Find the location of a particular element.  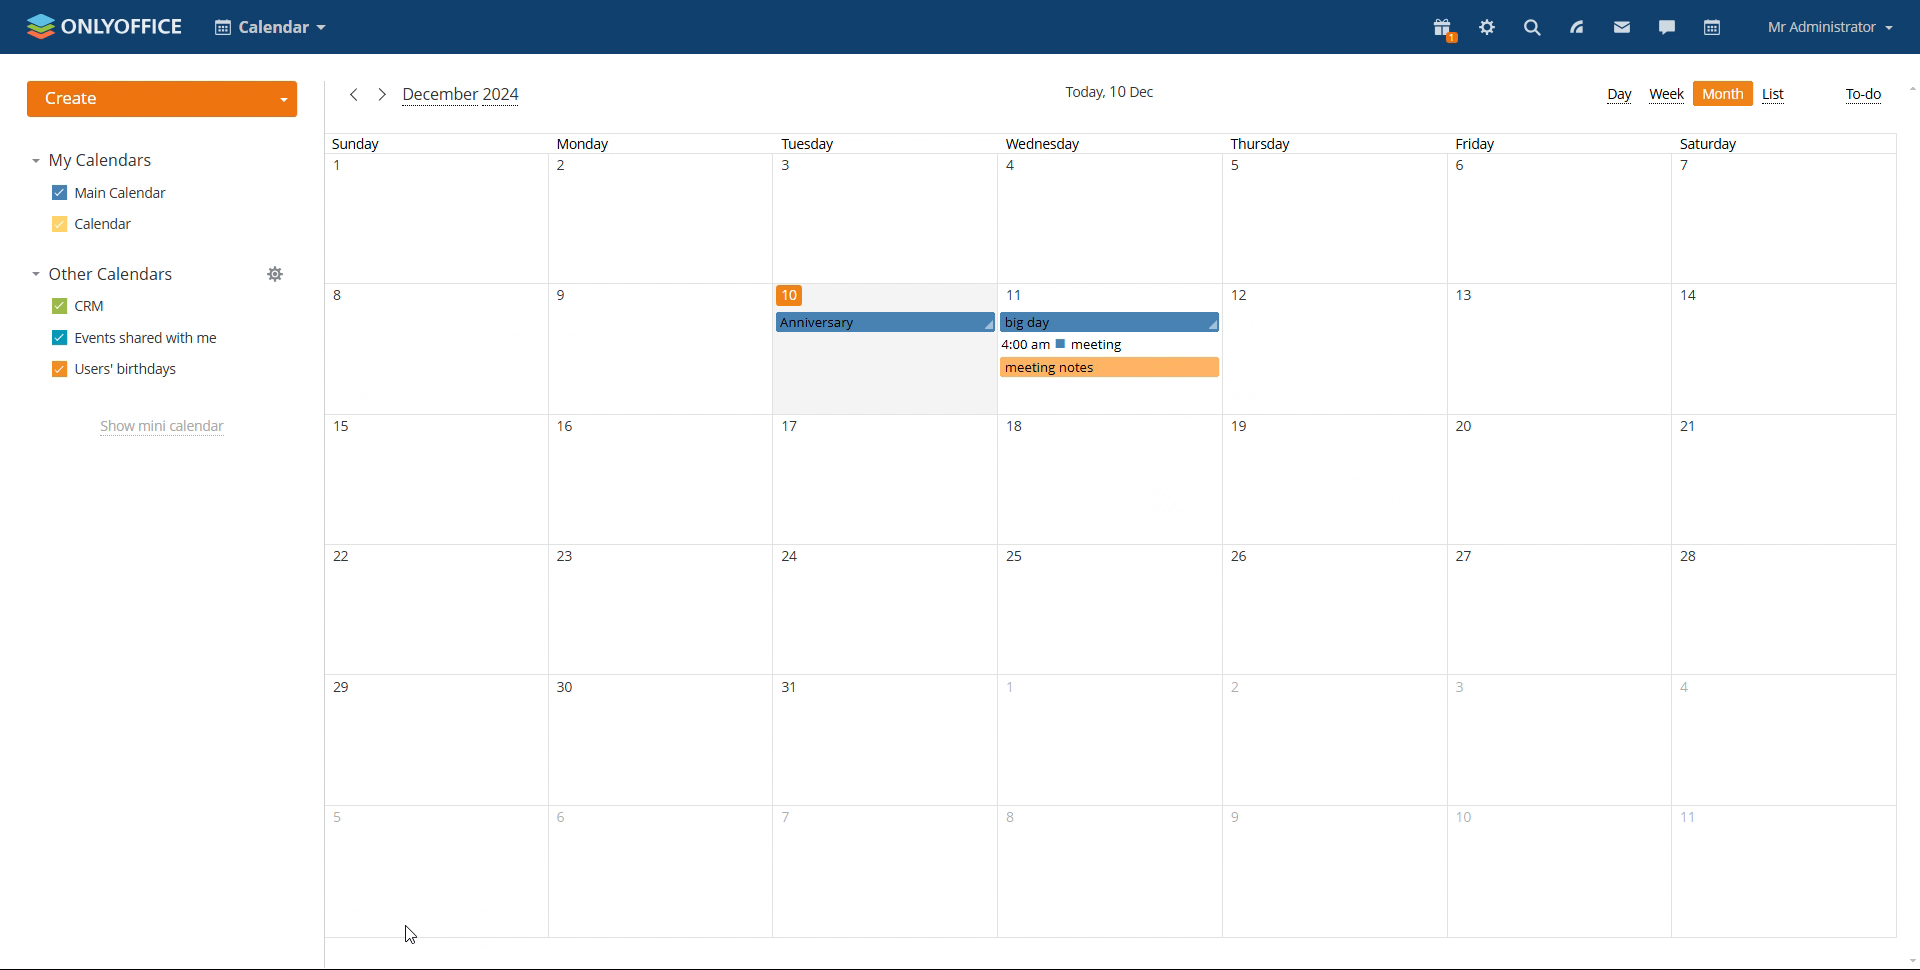

other calendars is located at coordinates (103, 273).